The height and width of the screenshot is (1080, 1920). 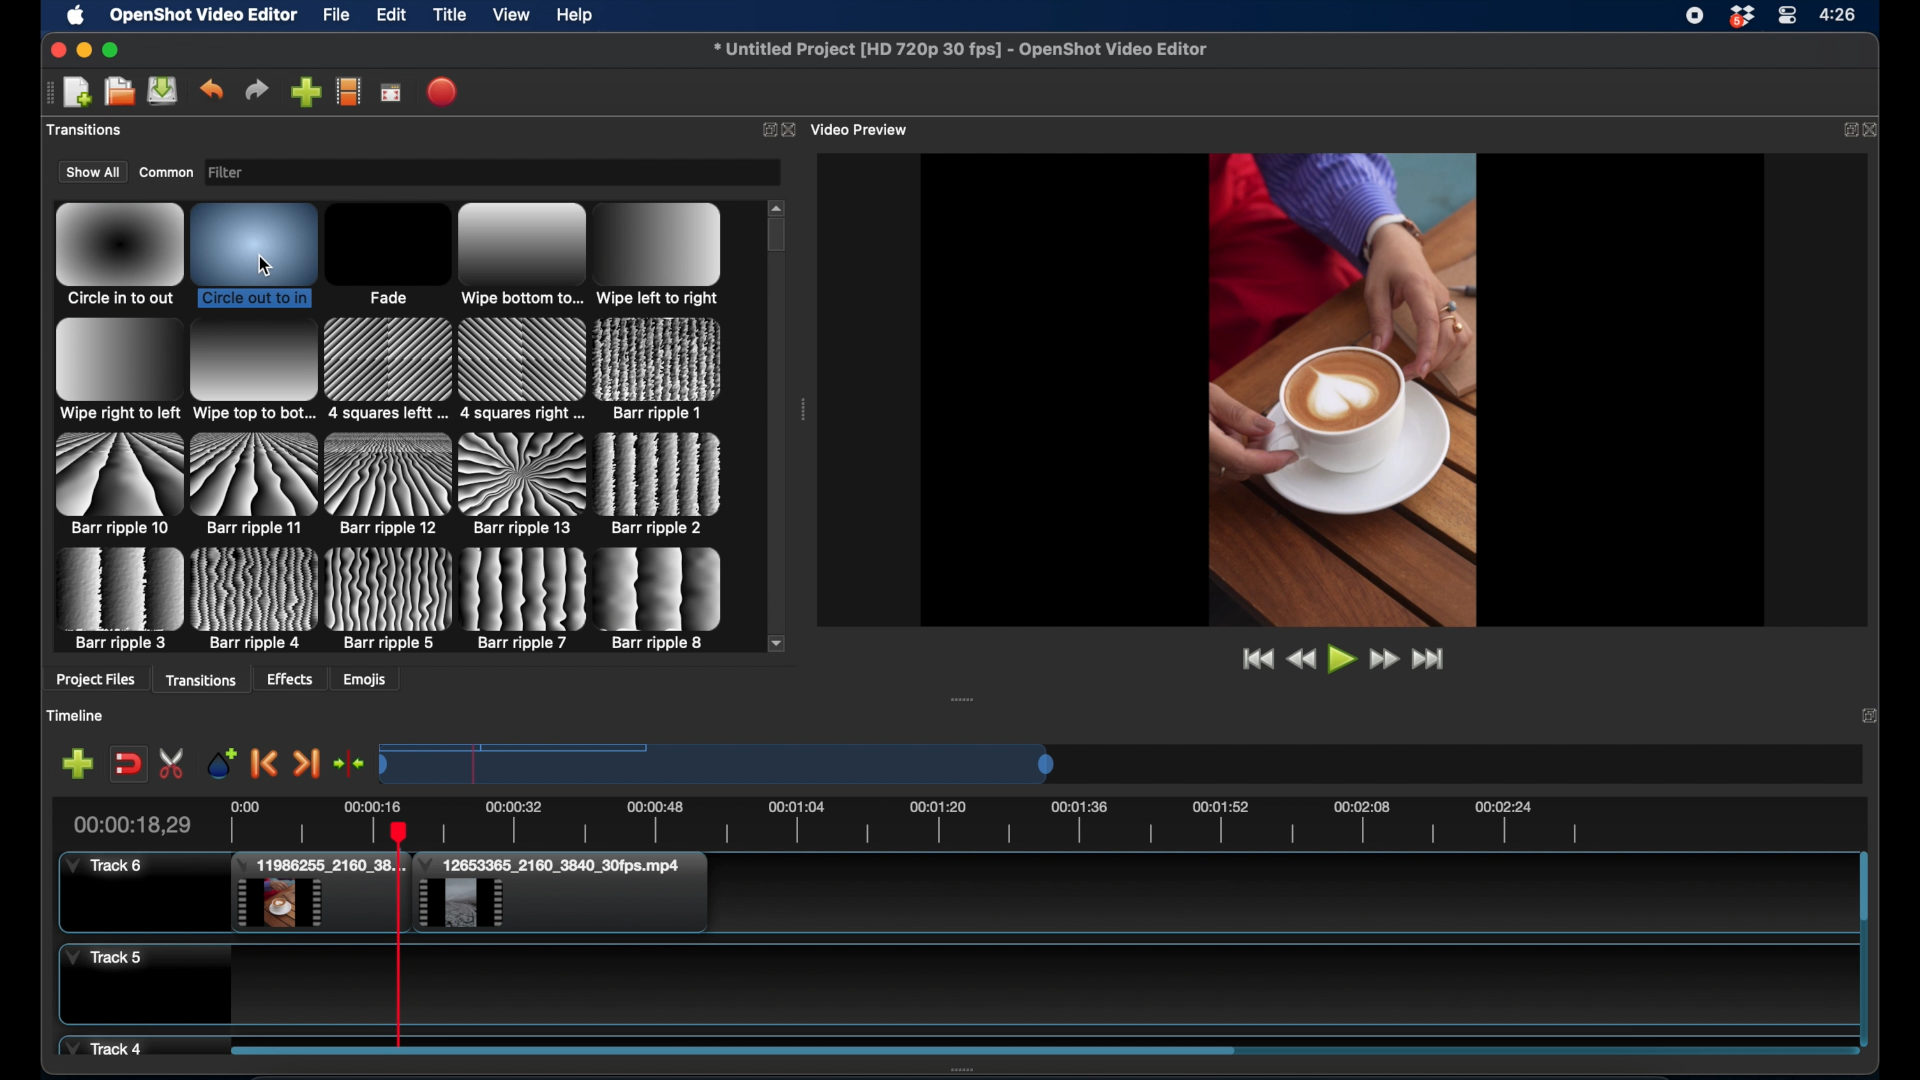 What do you see at coordinates (255, 483) in the screenshot?
I see `transition` at bounding box center [255, 483].